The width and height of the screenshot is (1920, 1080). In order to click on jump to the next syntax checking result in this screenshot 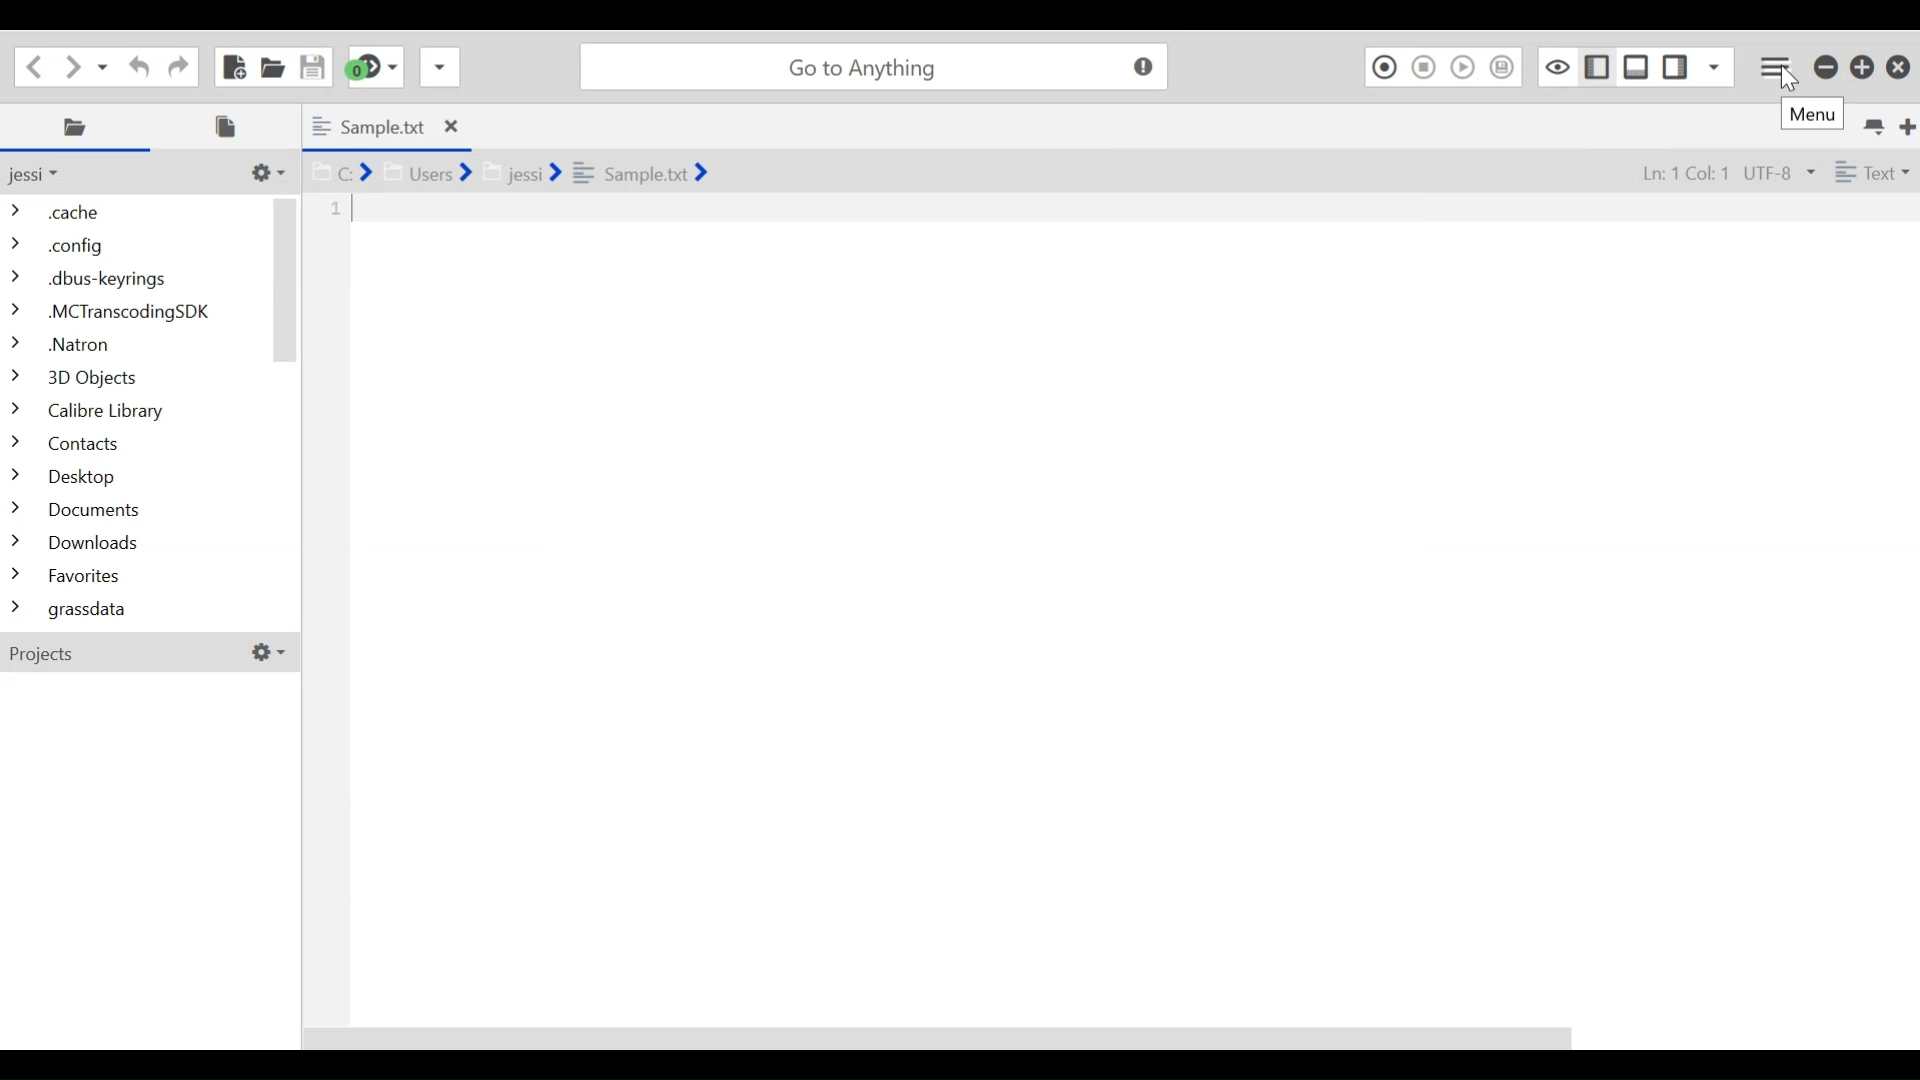, I will do `click(374, 67)`.